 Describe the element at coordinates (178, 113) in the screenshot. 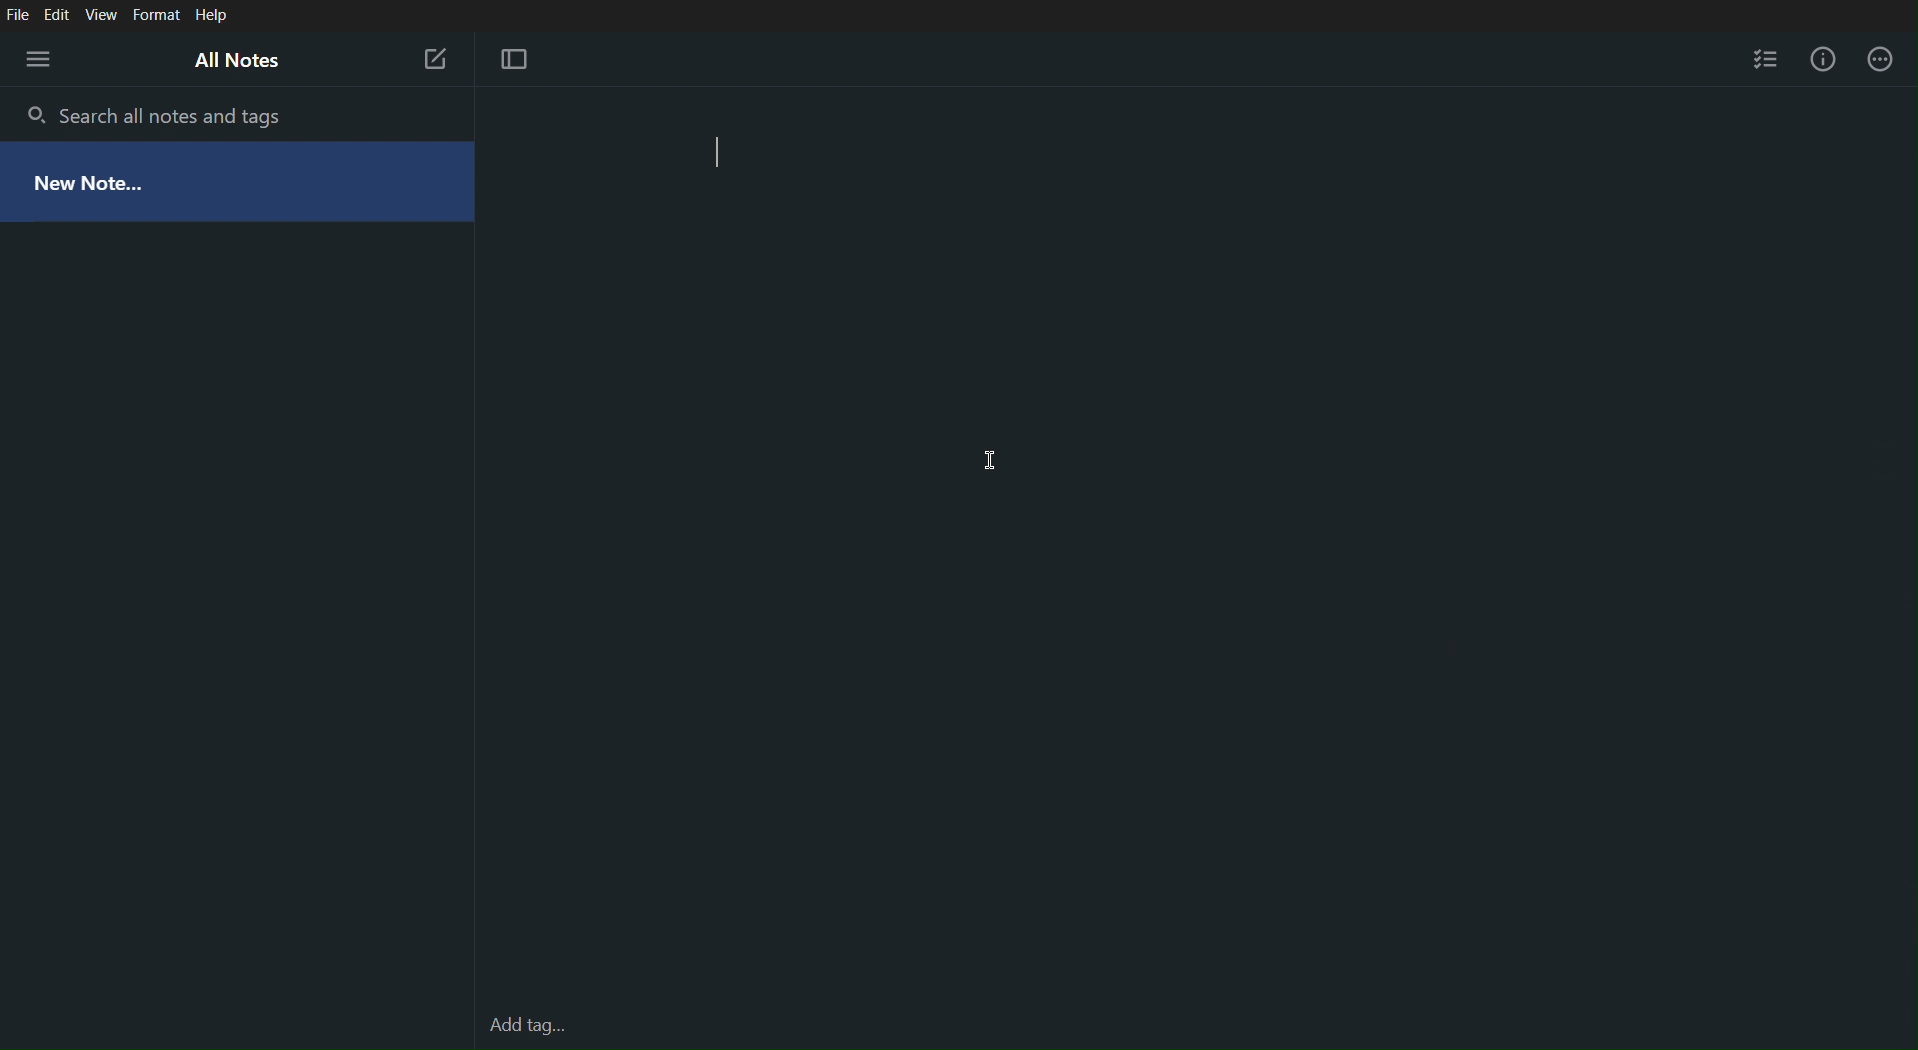

I see `Search all notes and tags` at that location.